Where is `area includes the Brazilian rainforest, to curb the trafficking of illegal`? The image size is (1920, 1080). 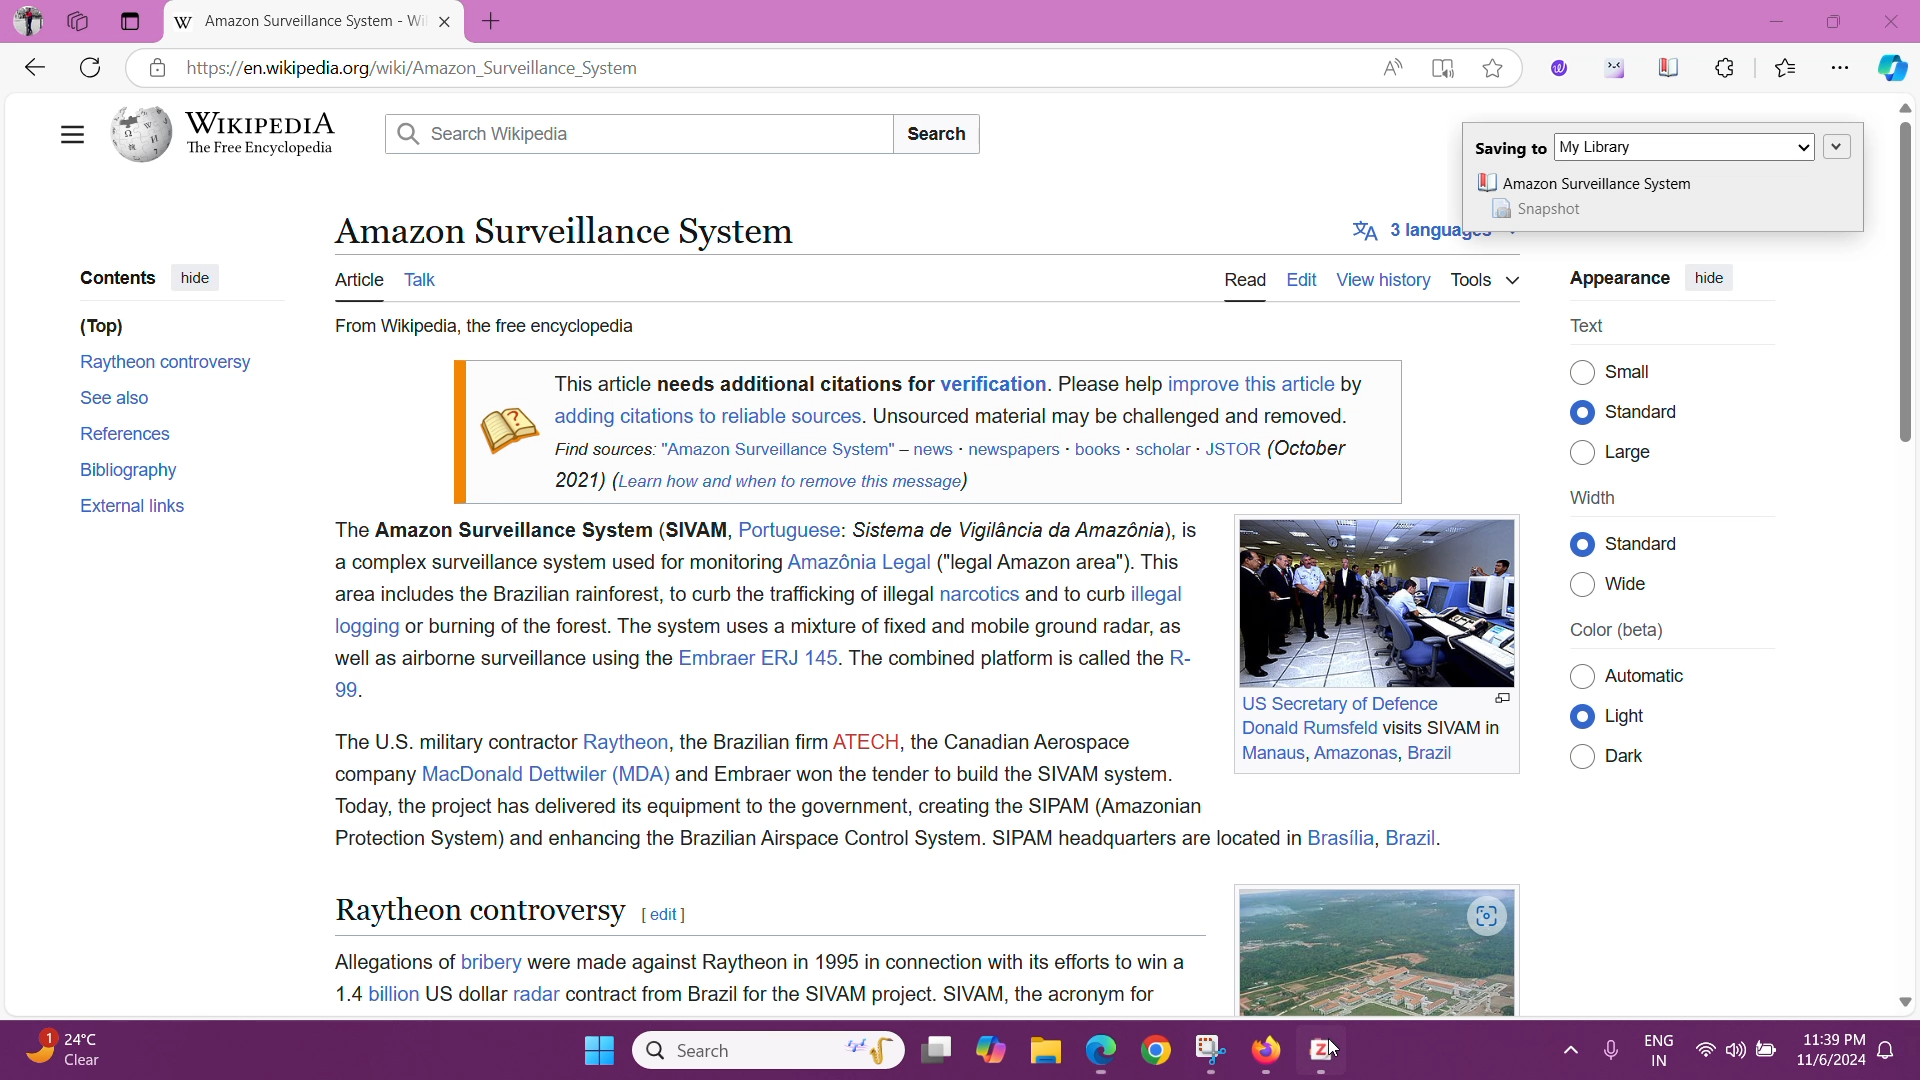 area includes the Brazilian rainforest, to curb the trafficking of illegal is located at coordinates (632, 596).